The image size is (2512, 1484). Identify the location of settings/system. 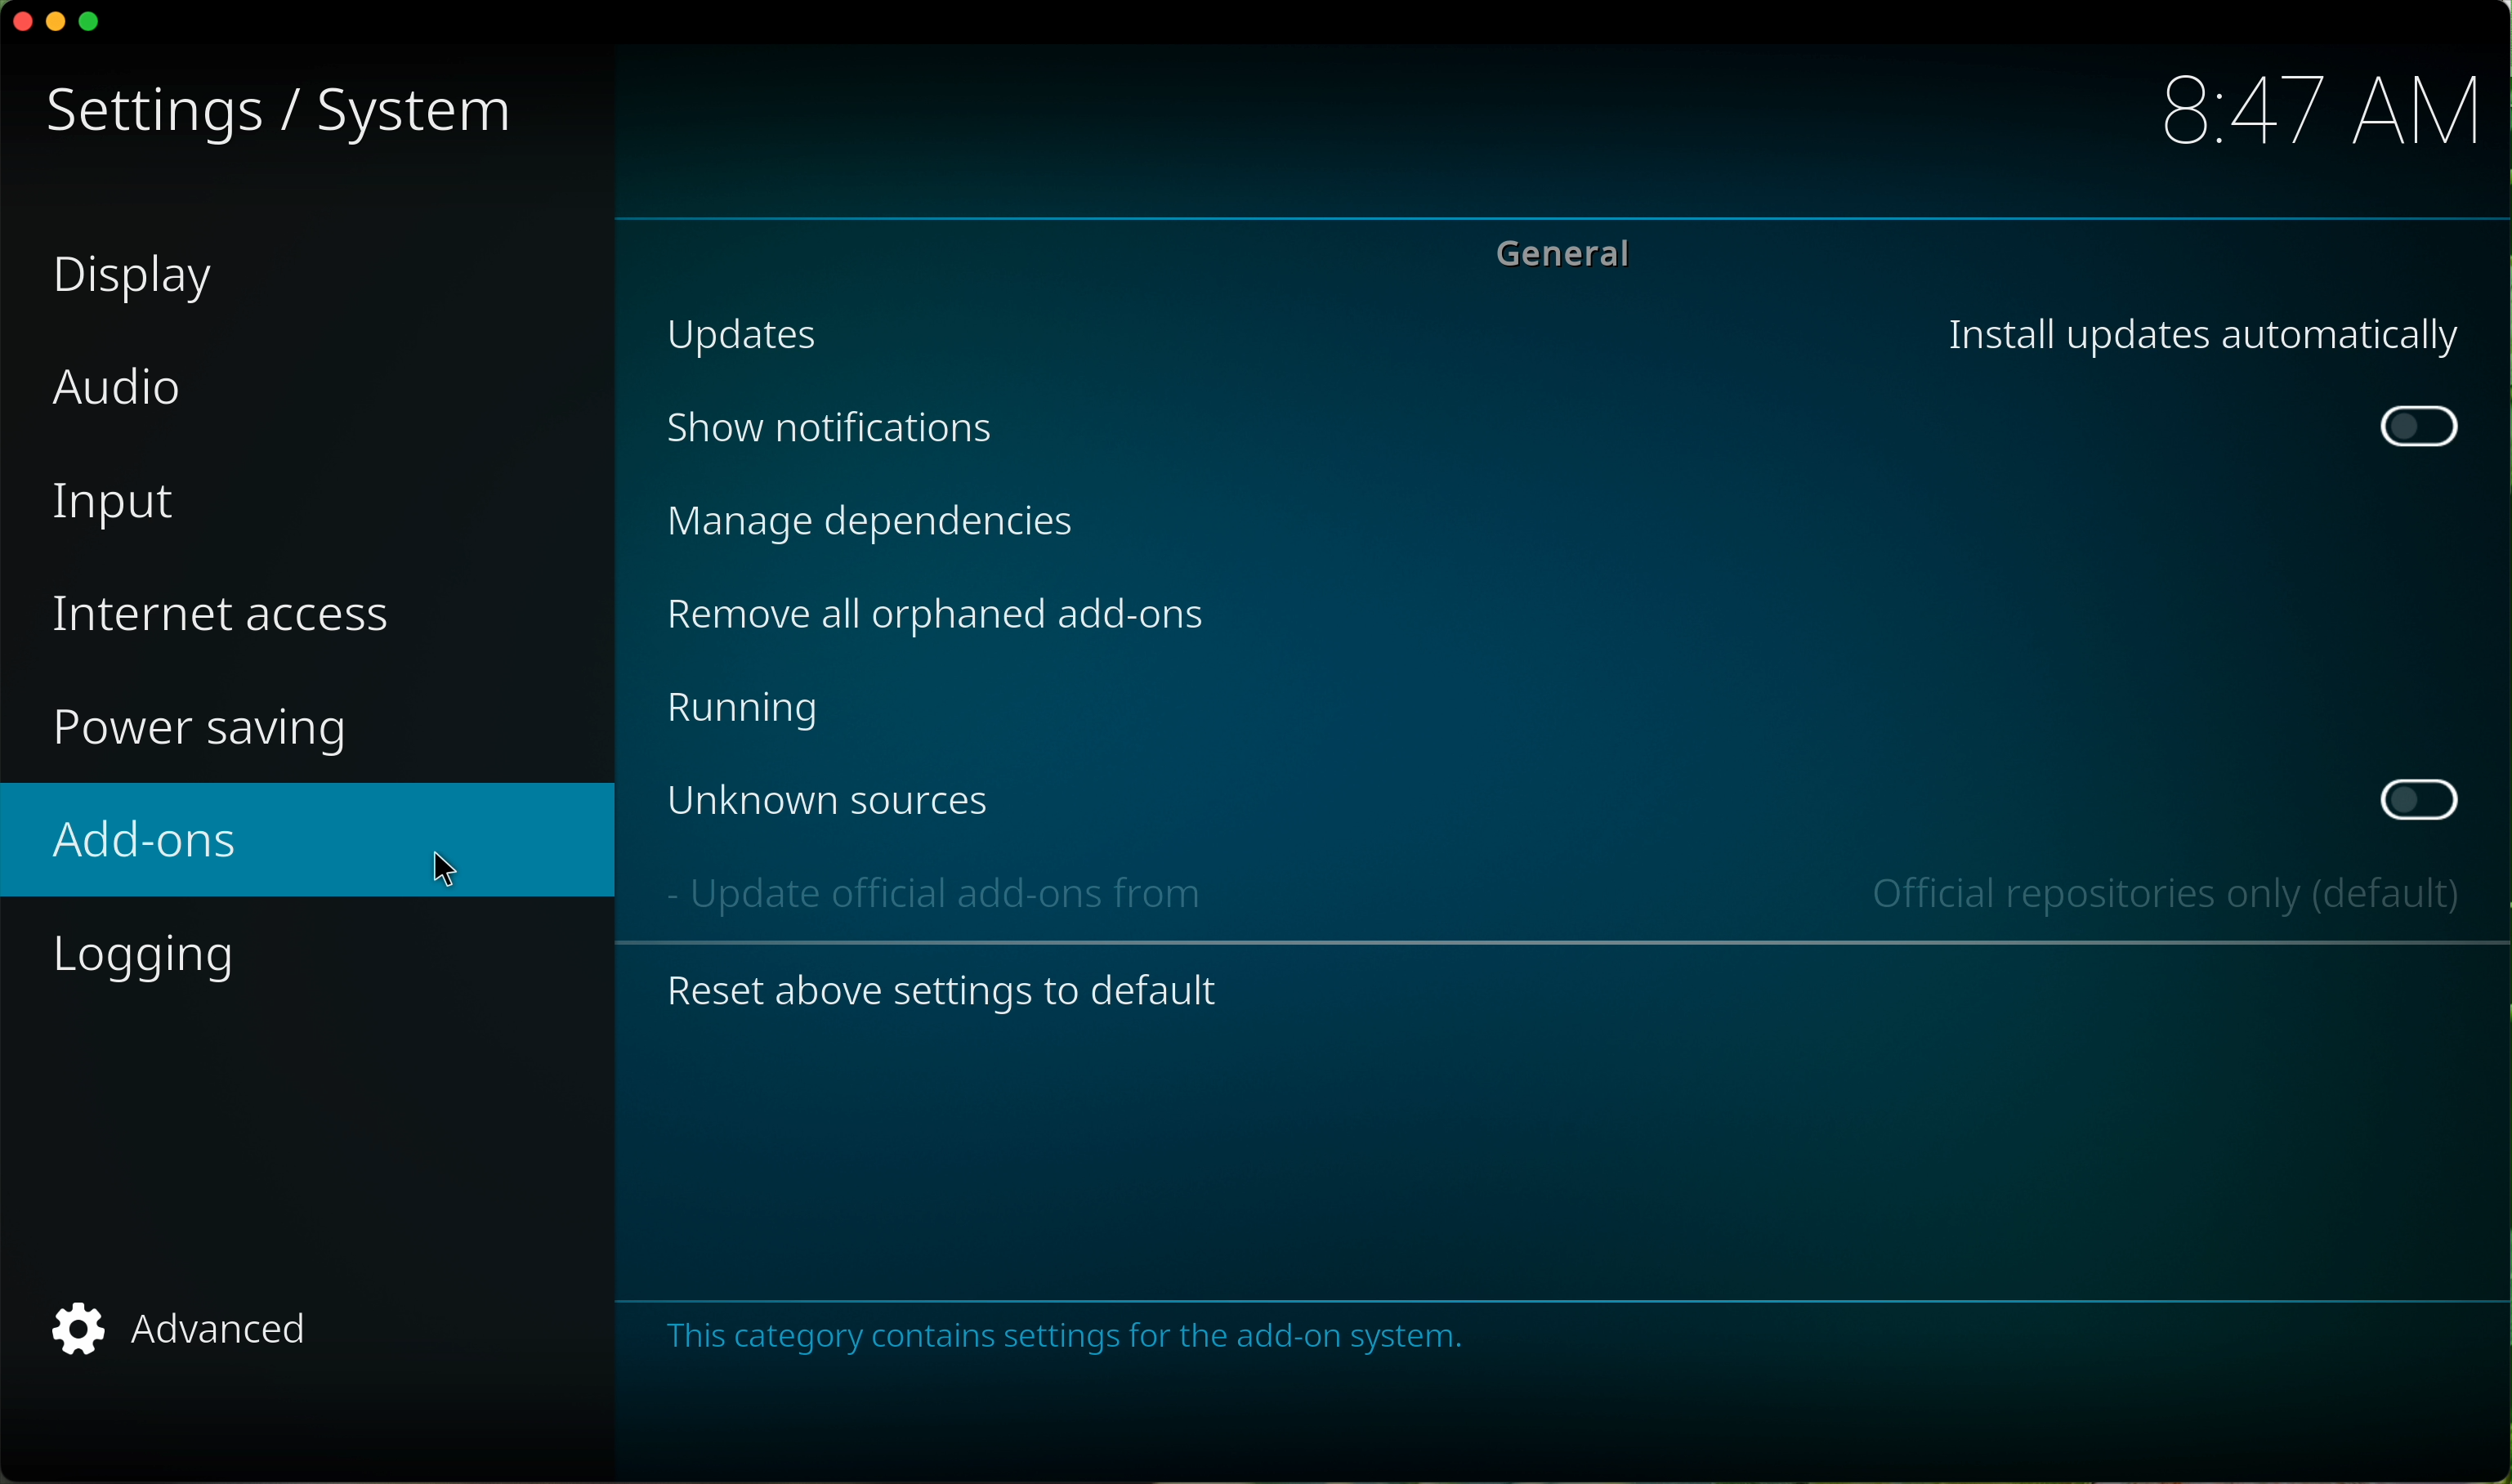
(284, 110).